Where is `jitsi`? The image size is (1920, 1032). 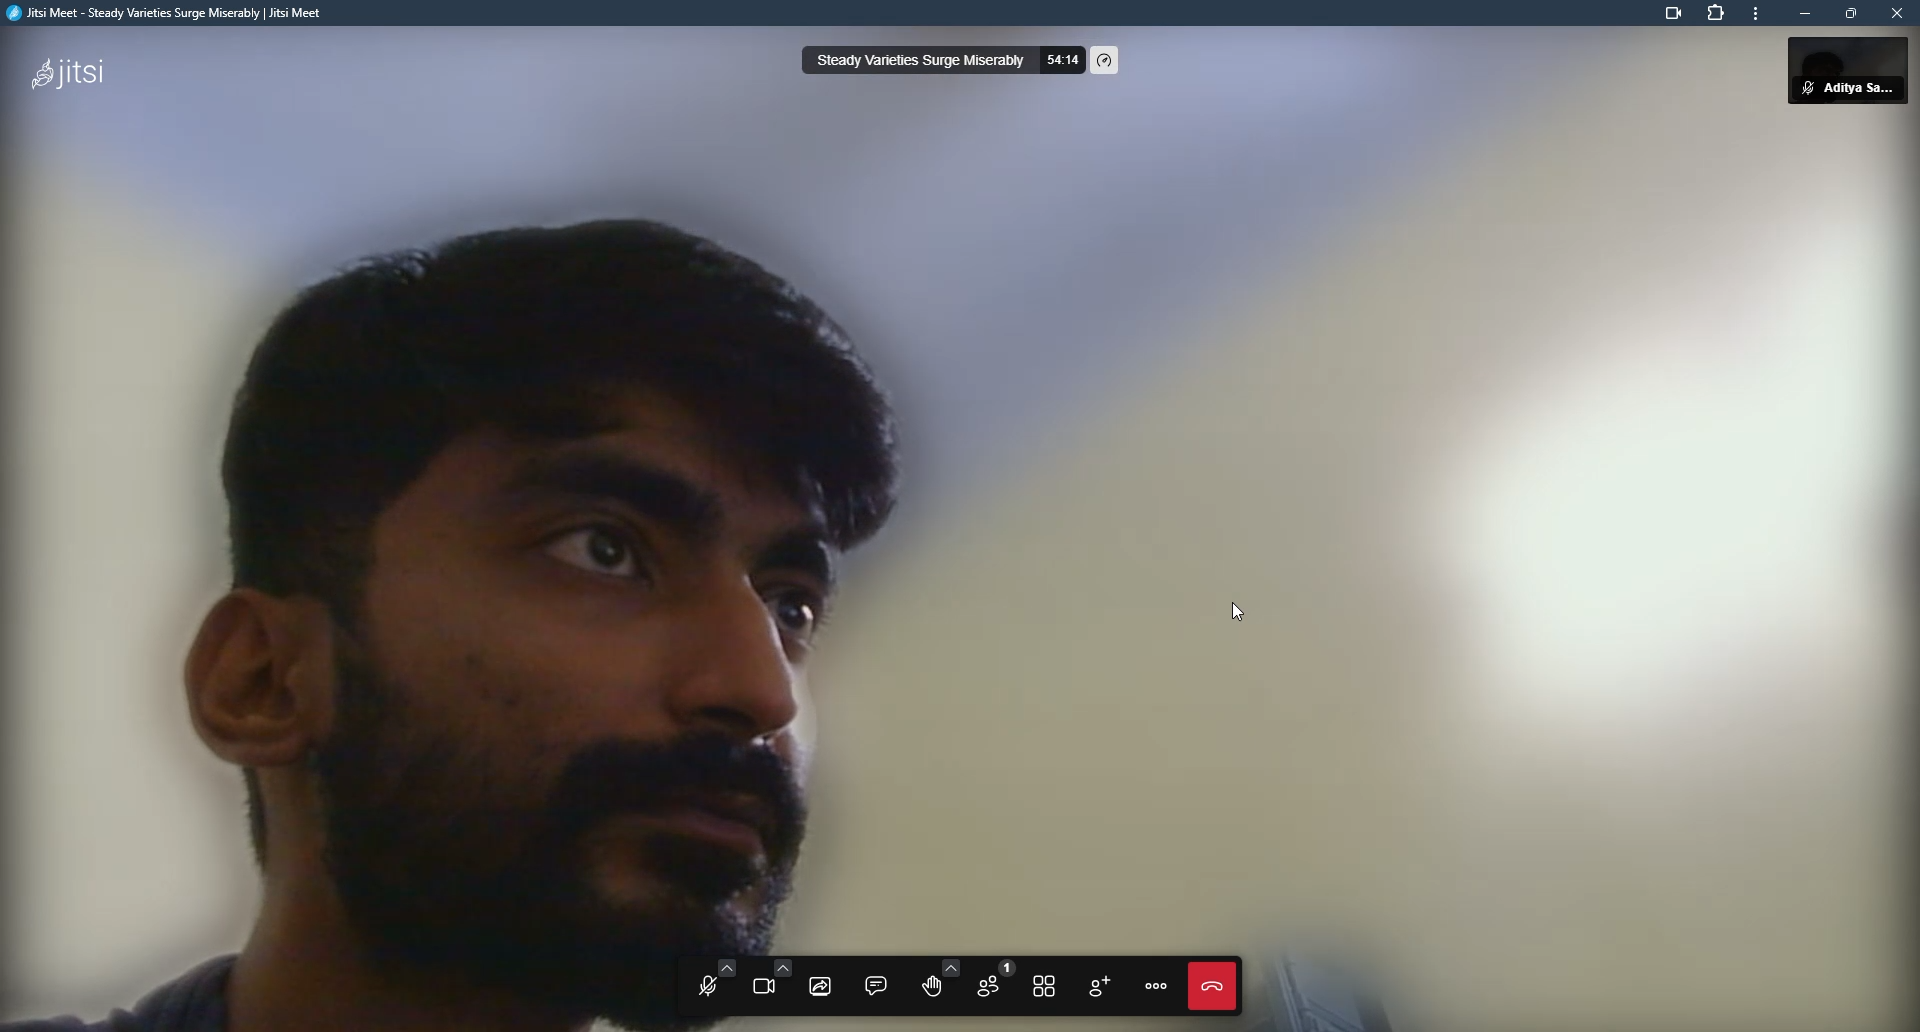
jitsi is located at coordinates (168, 18).